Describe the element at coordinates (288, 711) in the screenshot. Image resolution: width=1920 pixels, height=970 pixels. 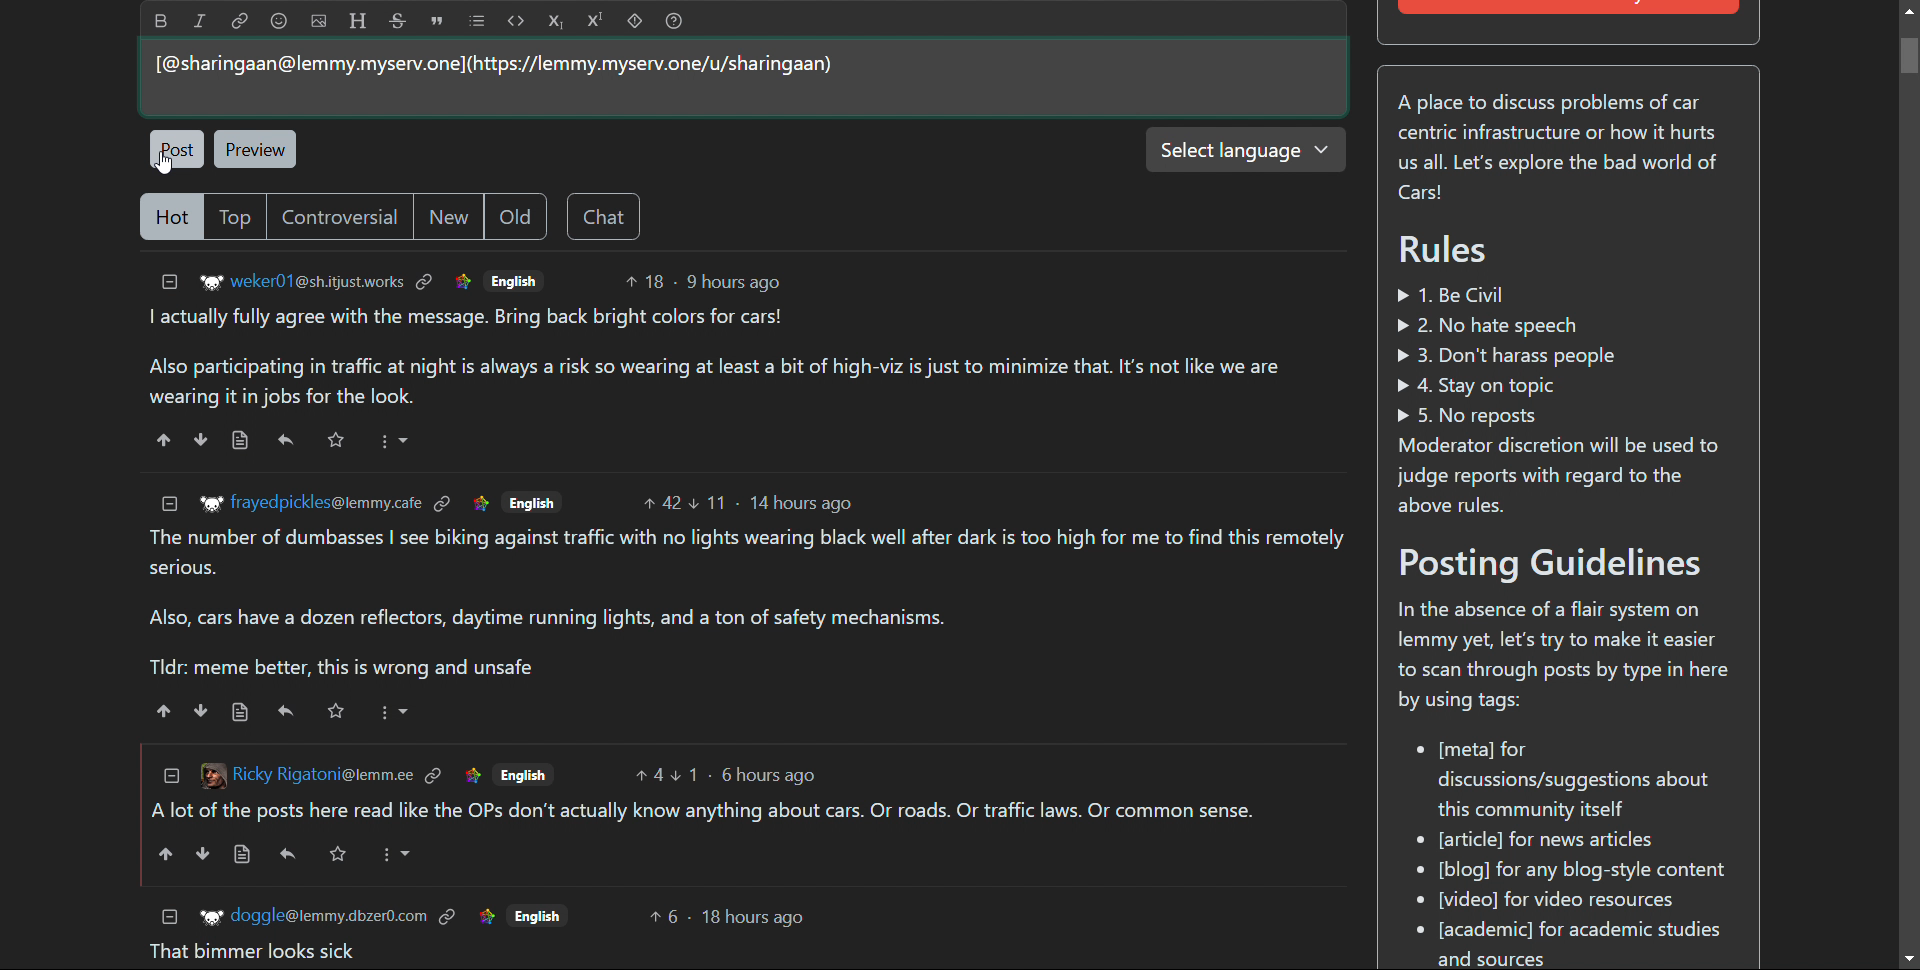
I see `reply` at that location.